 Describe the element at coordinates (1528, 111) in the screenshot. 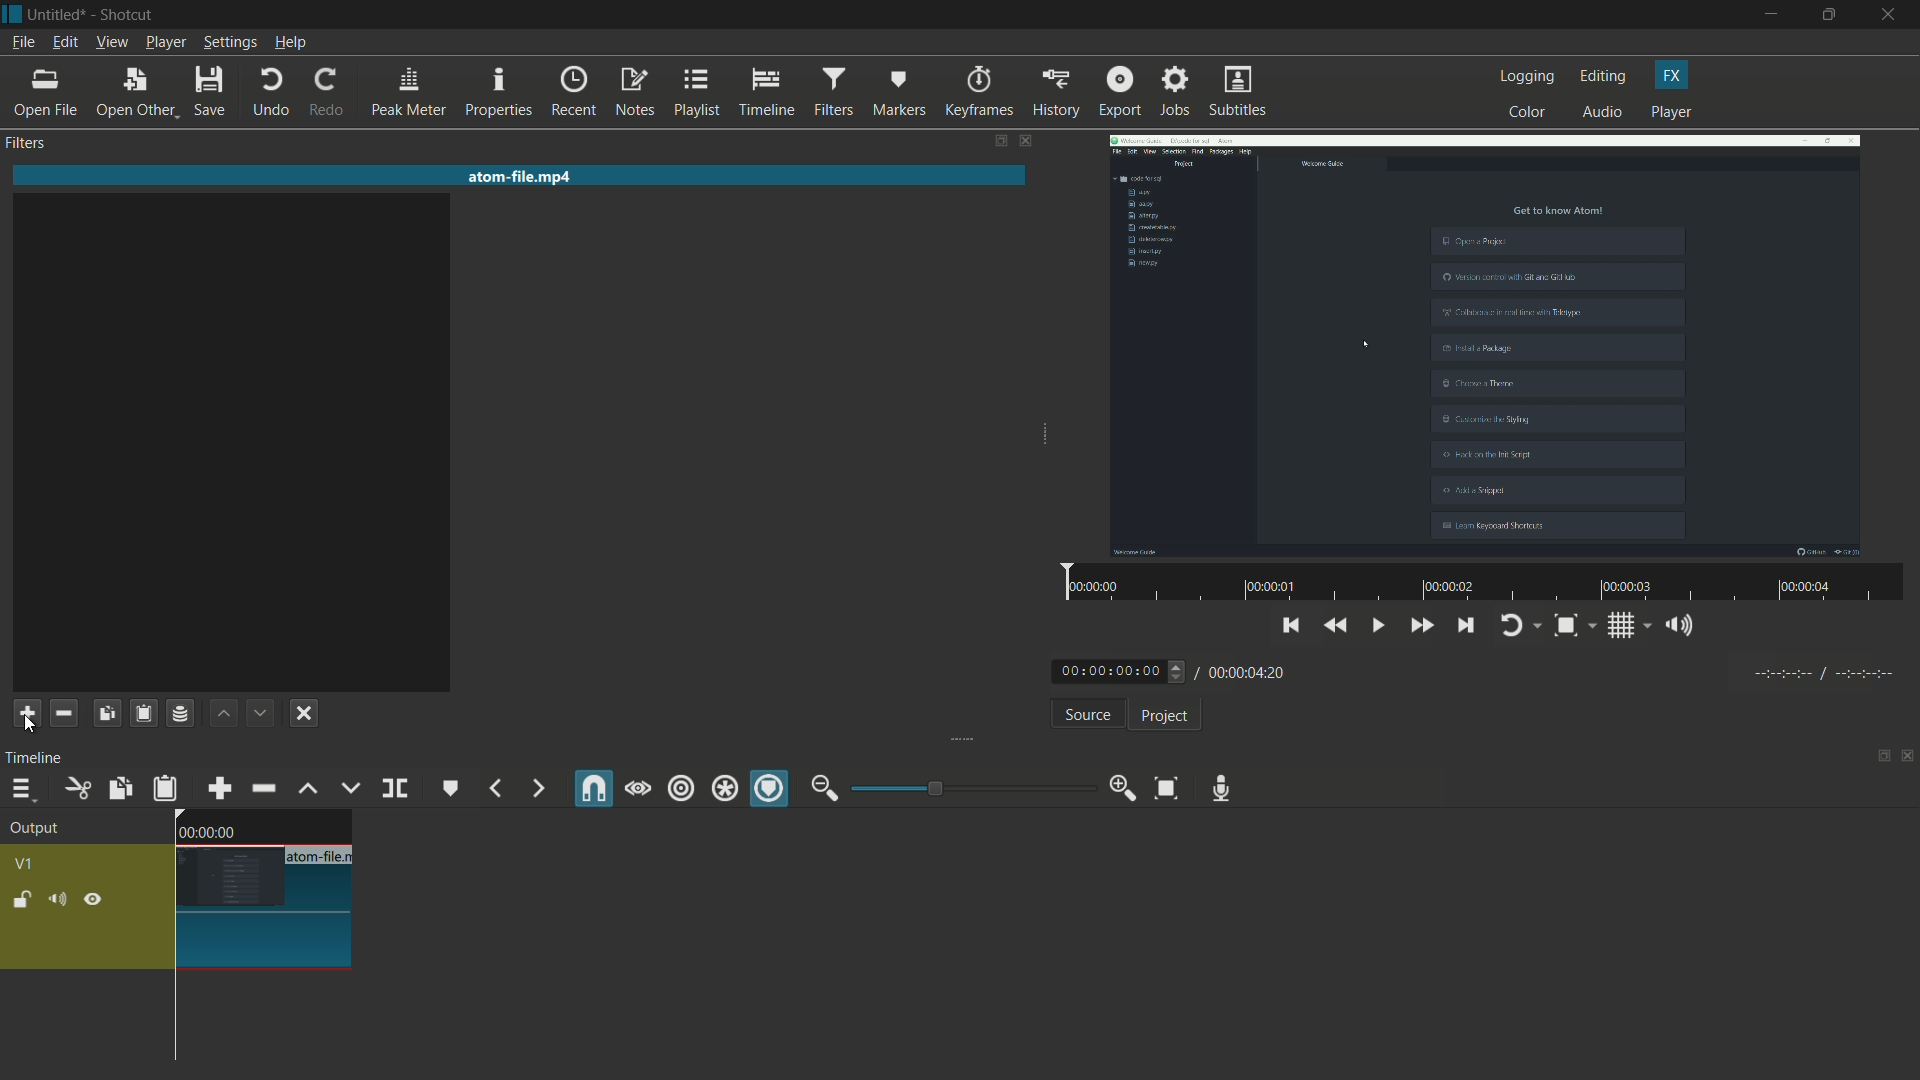

I see `color` at that location.